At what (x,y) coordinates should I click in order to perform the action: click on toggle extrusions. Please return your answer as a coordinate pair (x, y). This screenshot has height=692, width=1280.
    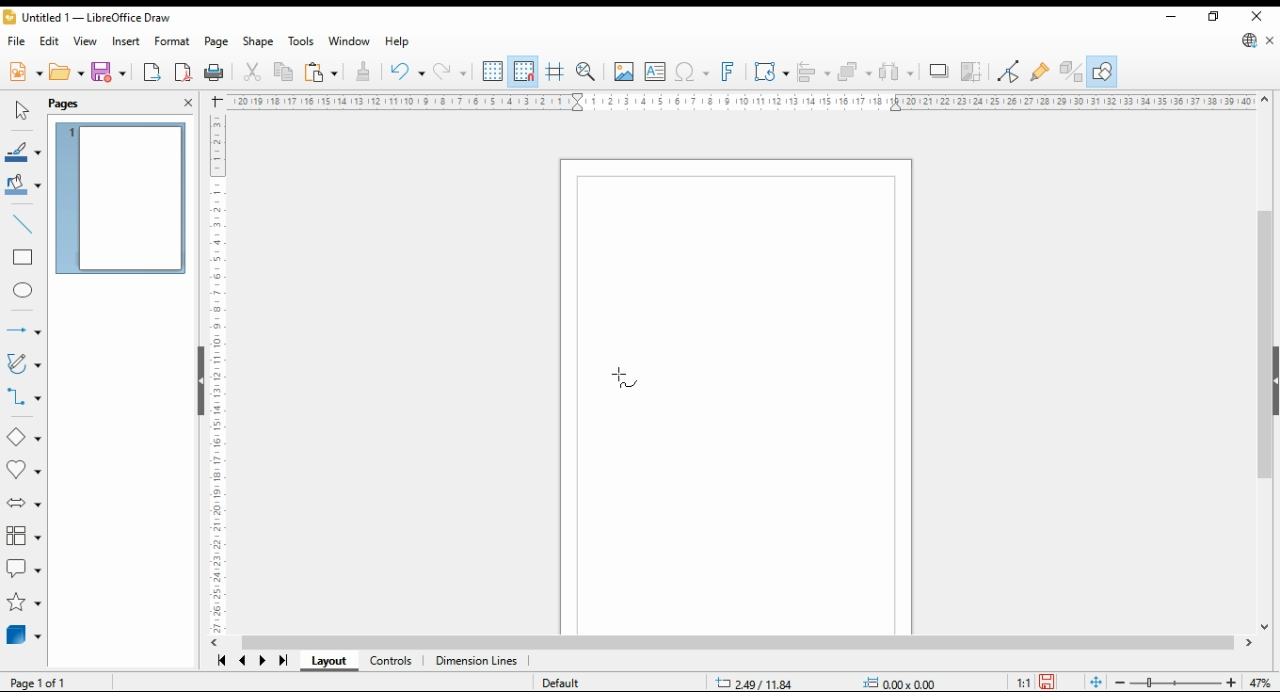
    Looking at the image, I should click on (1071, 72).